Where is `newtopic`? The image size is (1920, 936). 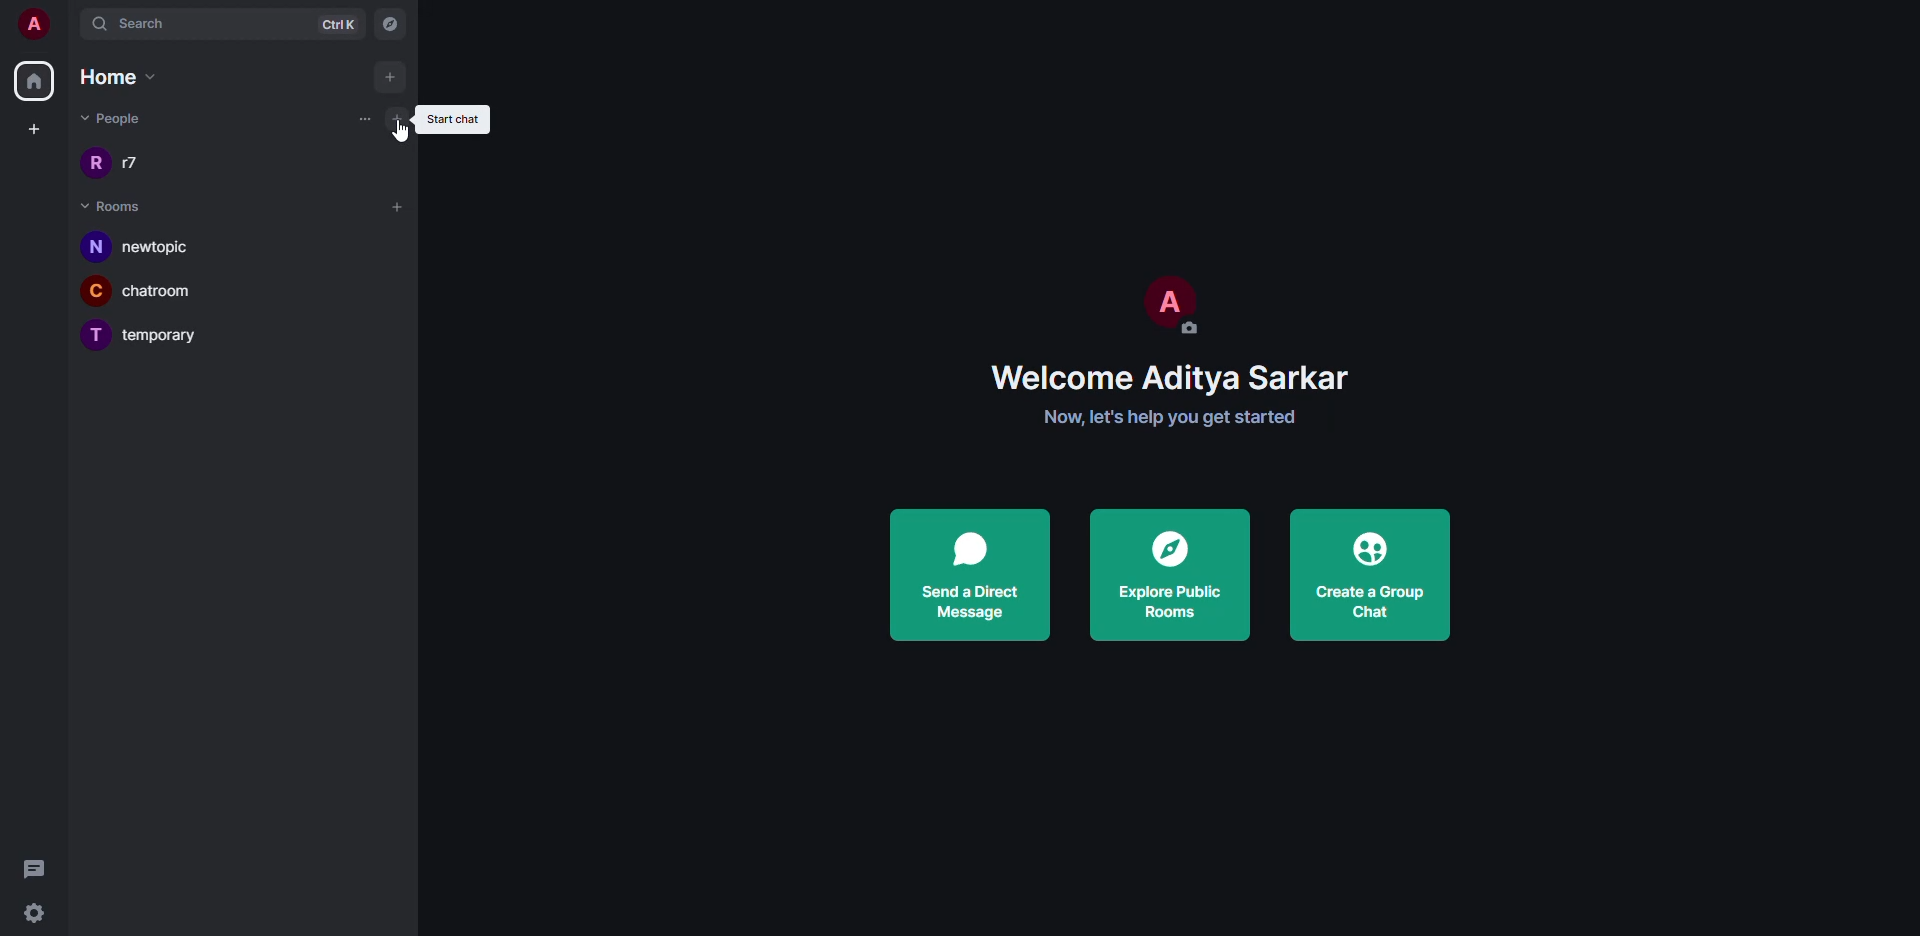
newtopic is located at coordinates (167, 247).